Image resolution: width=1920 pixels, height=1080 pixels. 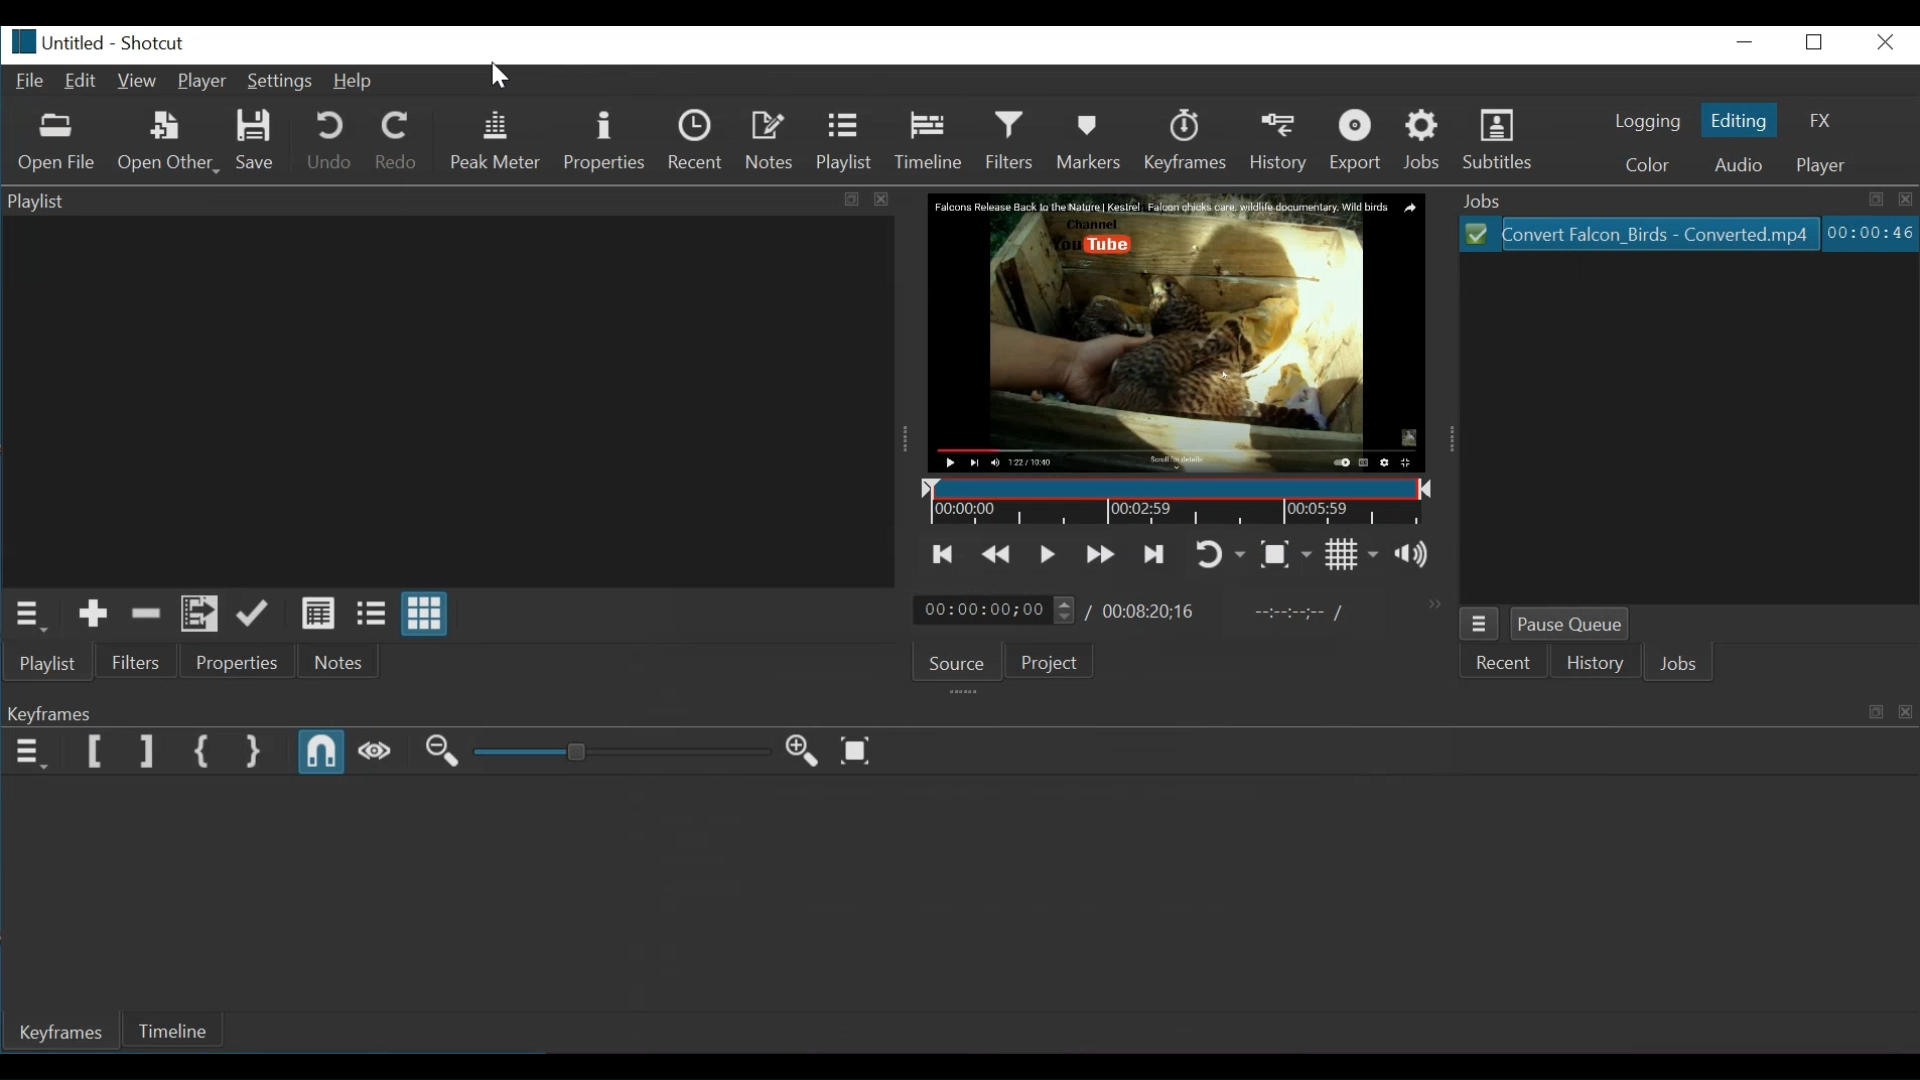 What do you see at coordinates (1099, 555) in the screenshot?
I see `Play quickly forward` at bounding box center [1099, 555].